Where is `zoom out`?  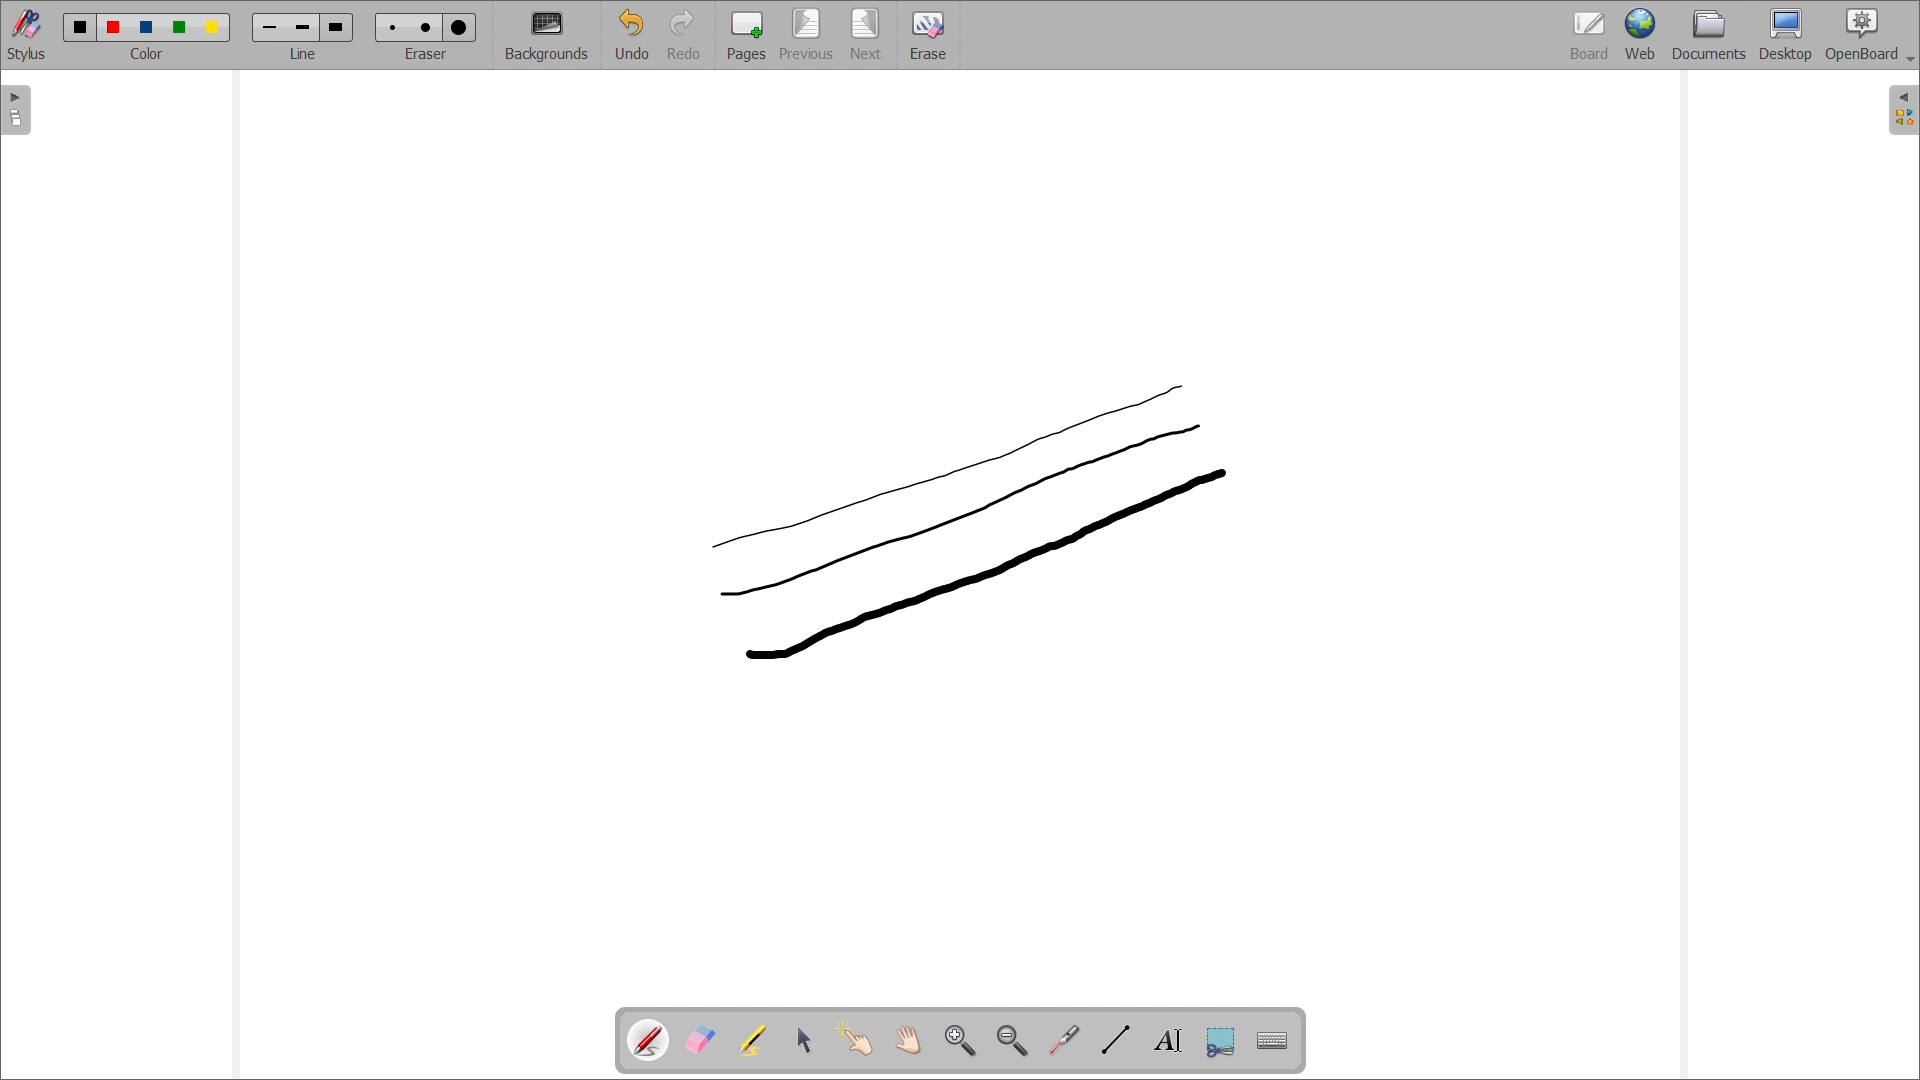 zoom out is located at coordinates (1013, 1040).